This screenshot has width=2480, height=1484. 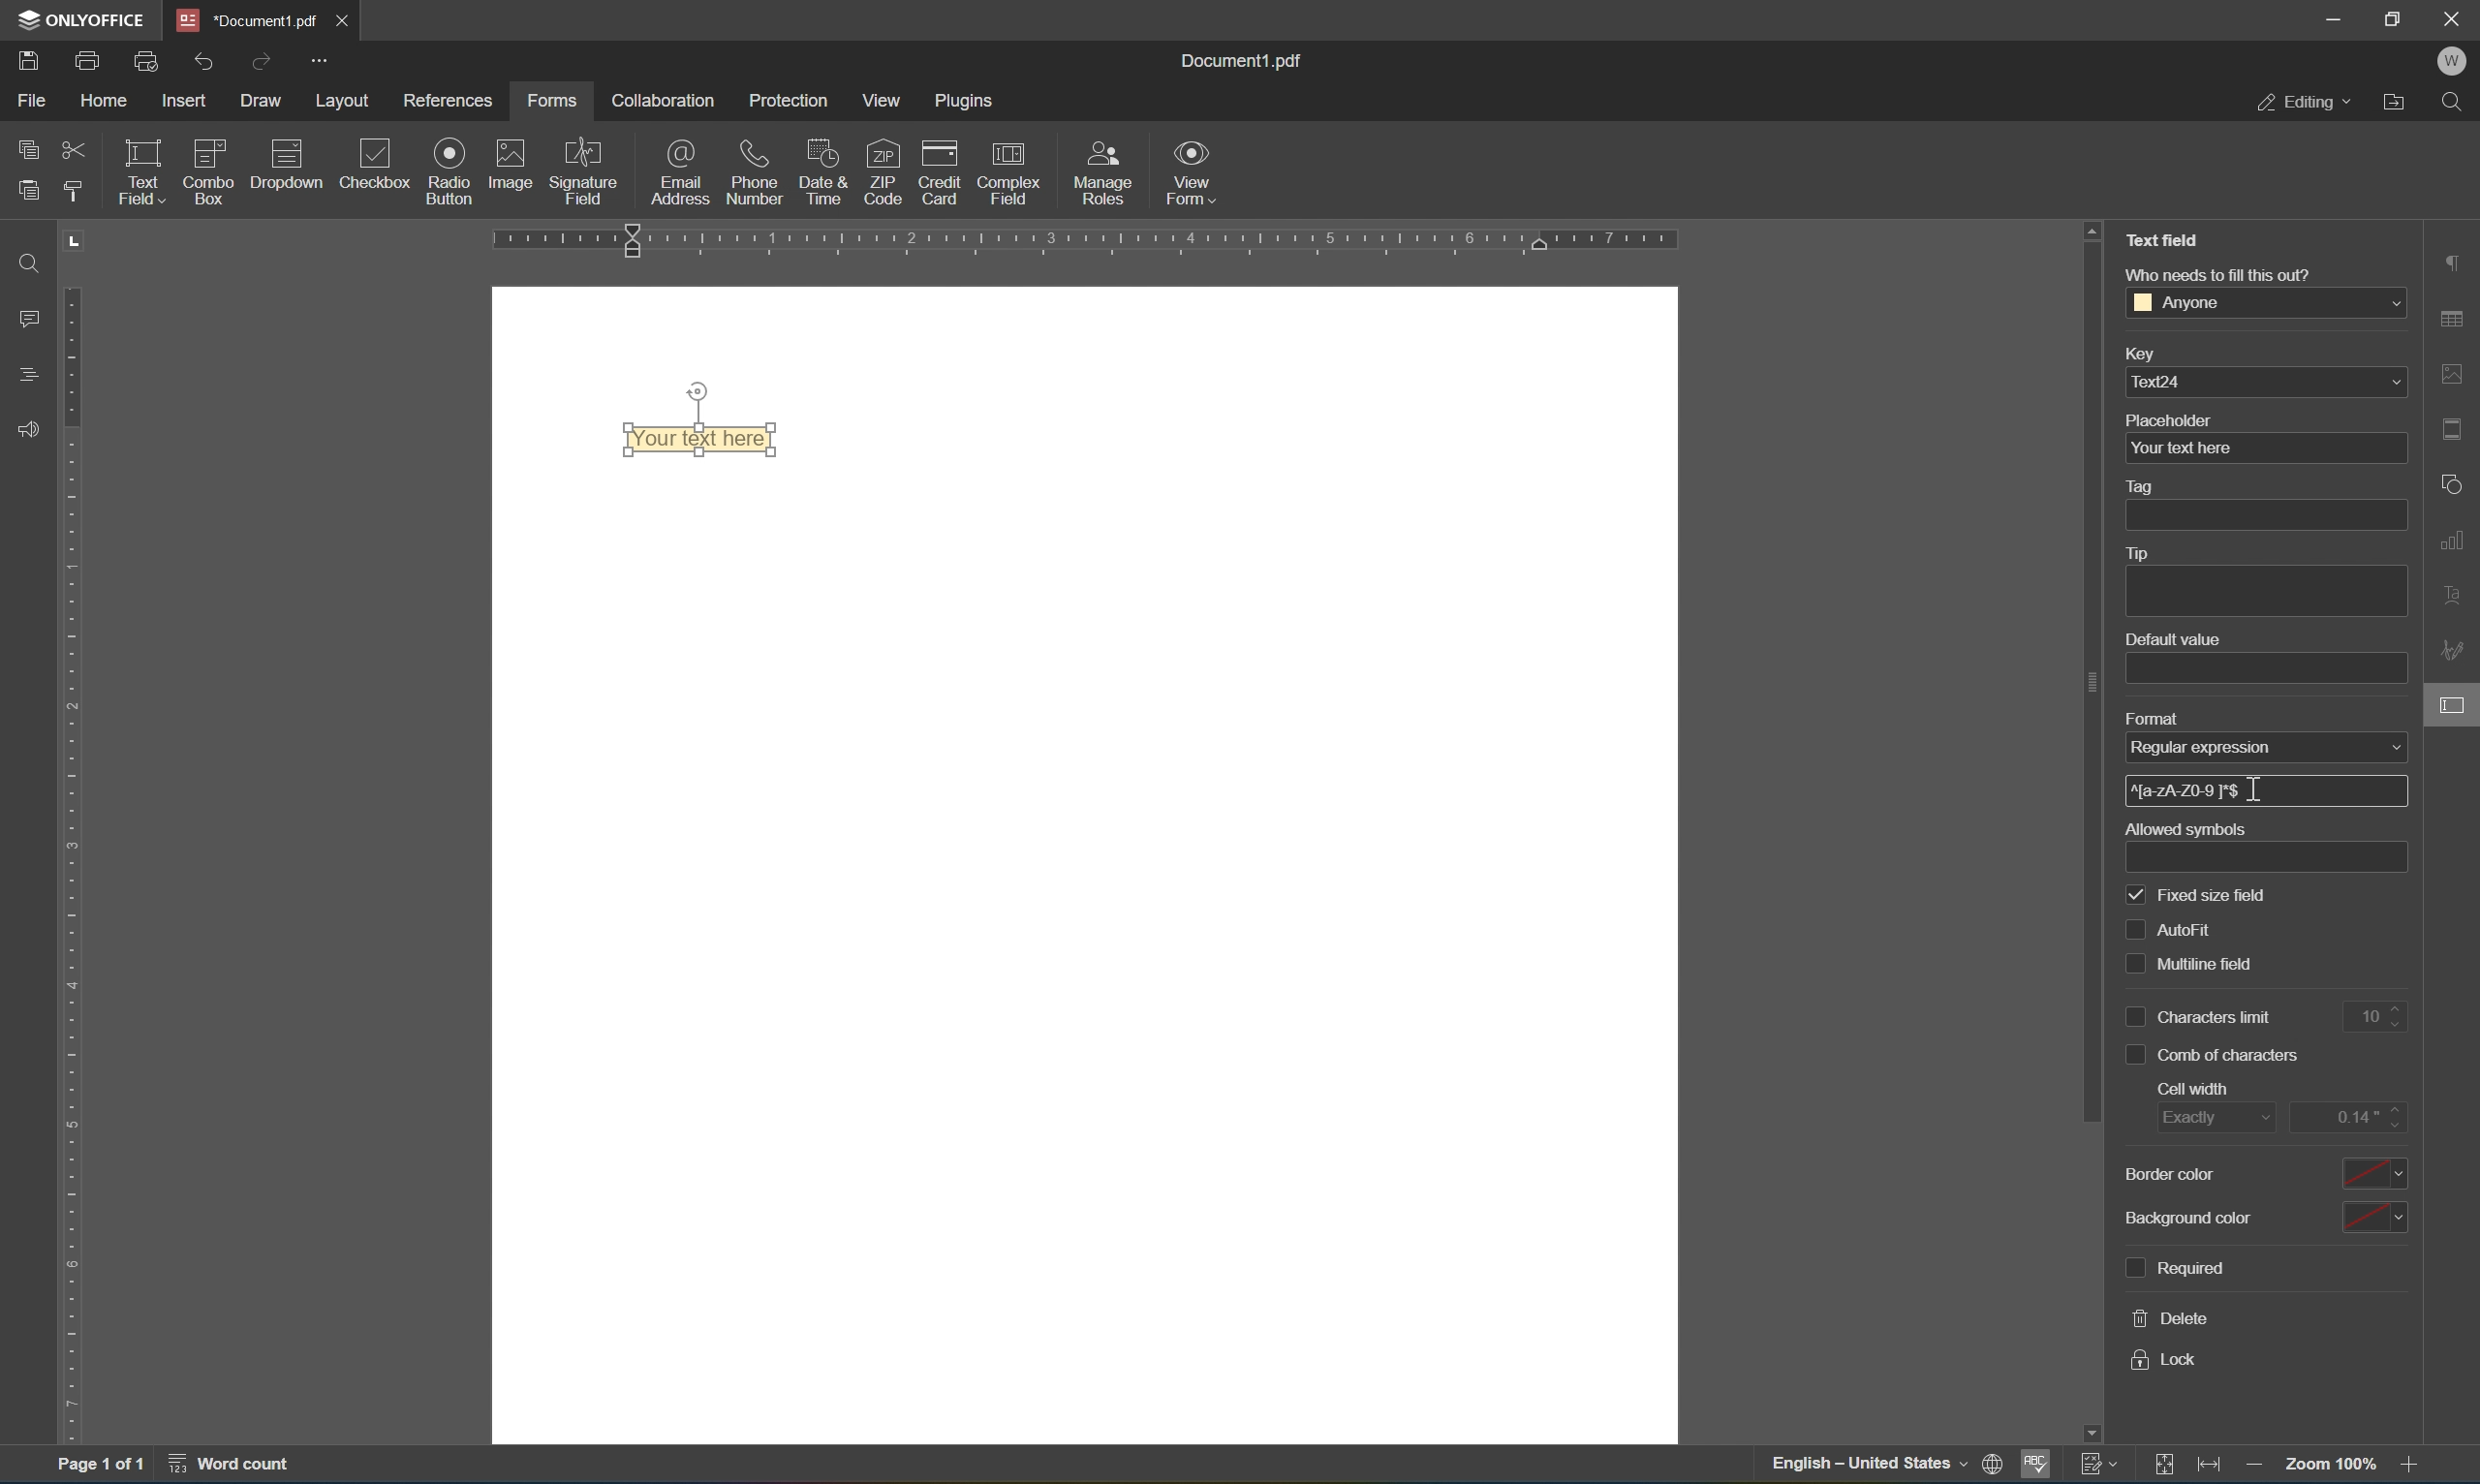 What do you see at coordinates (551, 101) in the screenshot?
I see `forms` at bounding box center [551, 101].